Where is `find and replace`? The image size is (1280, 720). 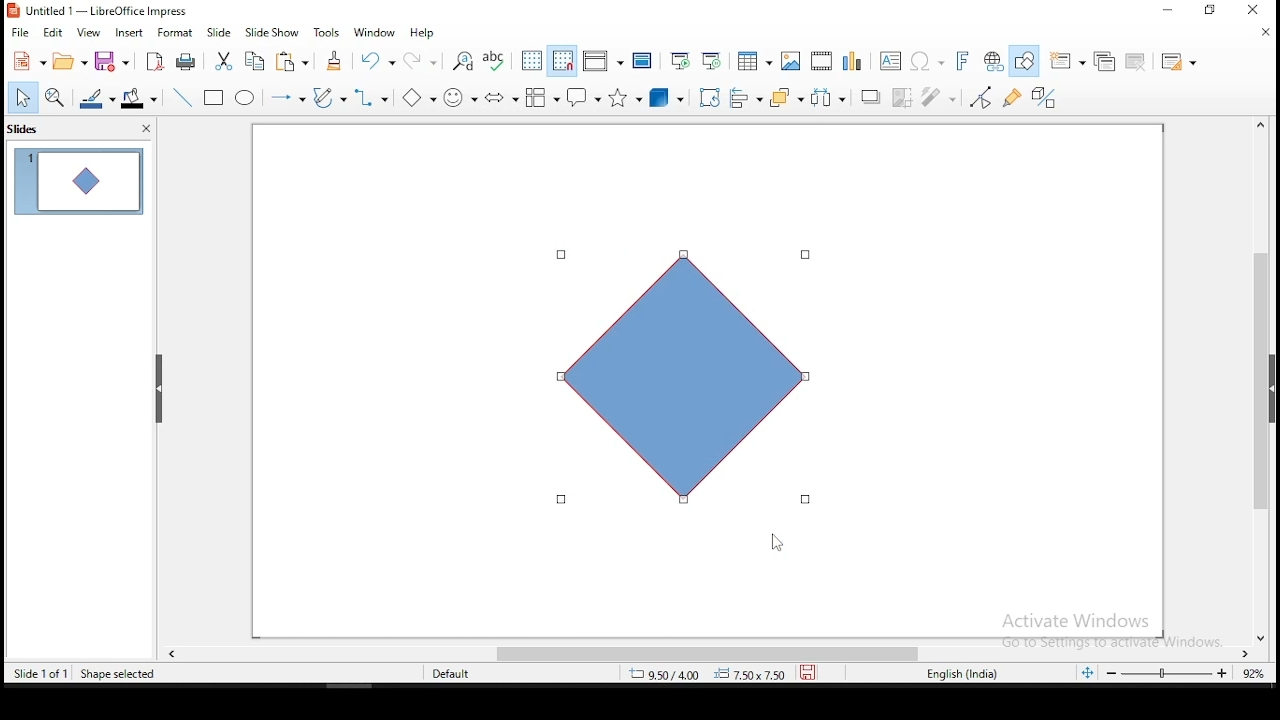 find and replace is located at coordinates (463, 59).